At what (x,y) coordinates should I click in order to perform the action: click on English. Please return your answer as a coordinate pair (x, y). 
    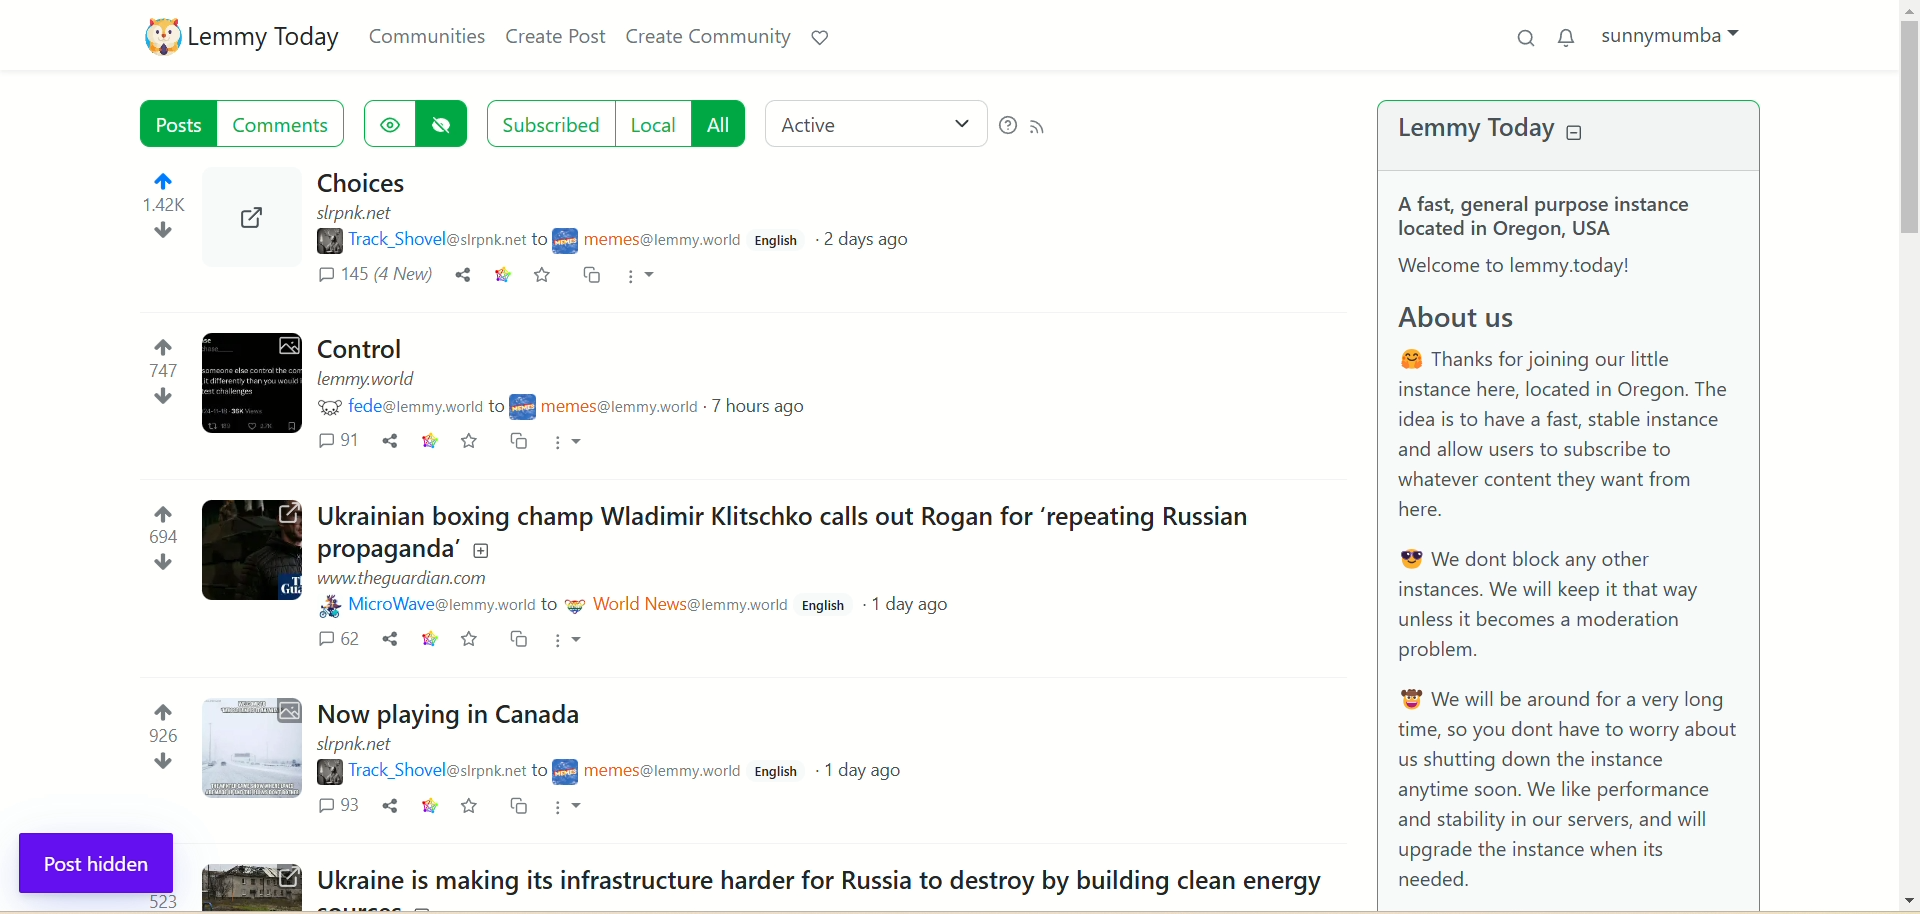
    Looking at the image, I should click on (828, 606).